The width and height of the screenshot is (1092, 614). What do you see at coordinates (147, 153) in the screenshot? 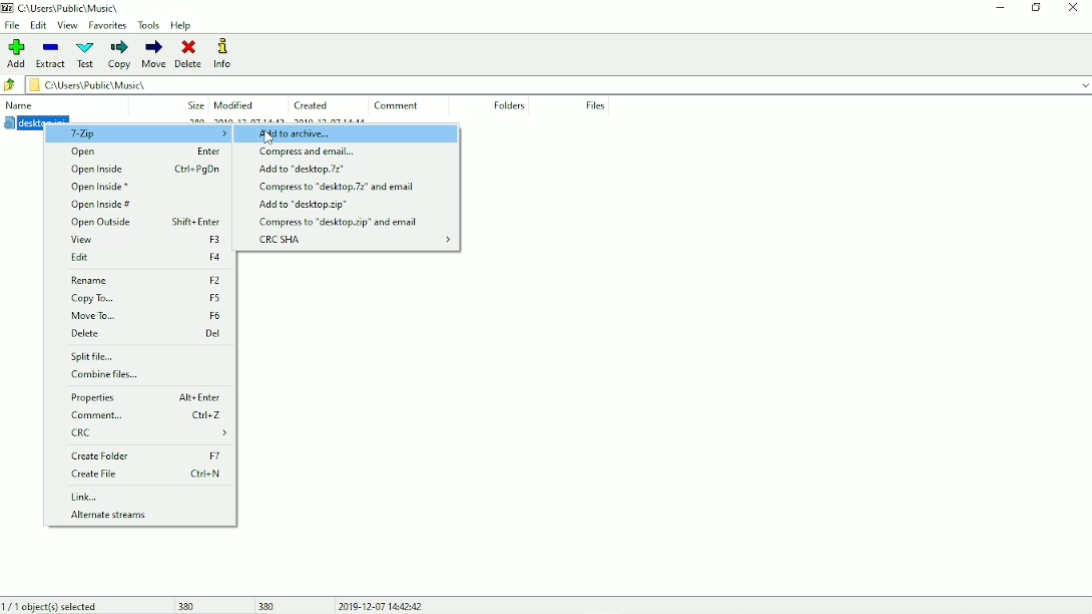
I see `Open` at bounding box center [147, 153].